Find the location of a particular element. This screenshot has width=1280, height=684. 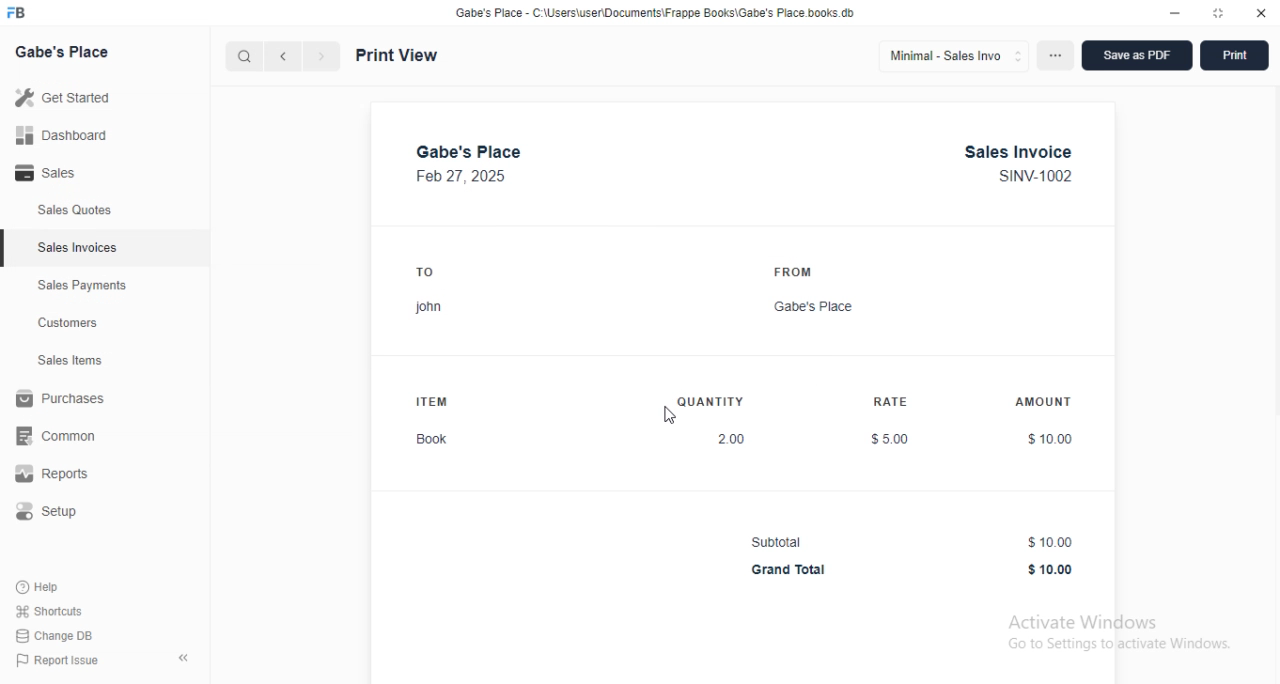

dashboard is located at coordinates (62, 135).